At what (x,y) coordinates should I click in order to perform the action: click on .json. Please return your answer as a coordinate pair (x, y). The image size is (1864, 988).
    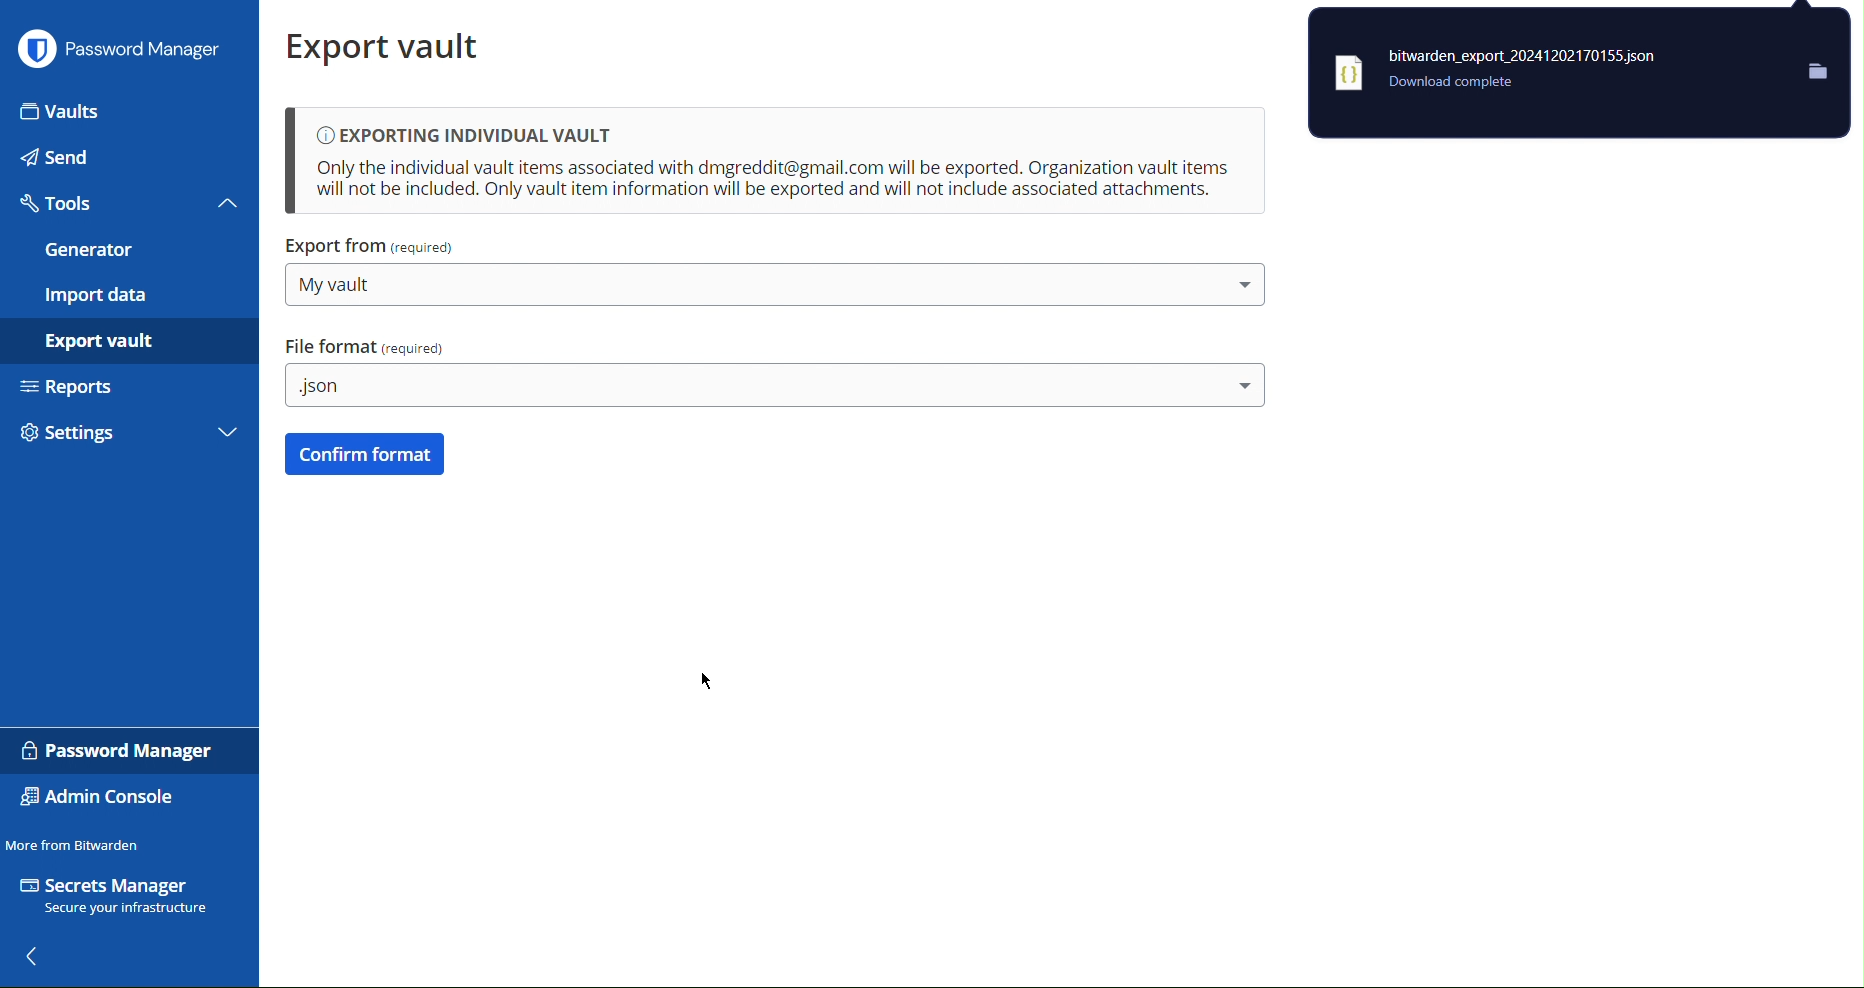
    Looking at the image, I should click on (774, 387).